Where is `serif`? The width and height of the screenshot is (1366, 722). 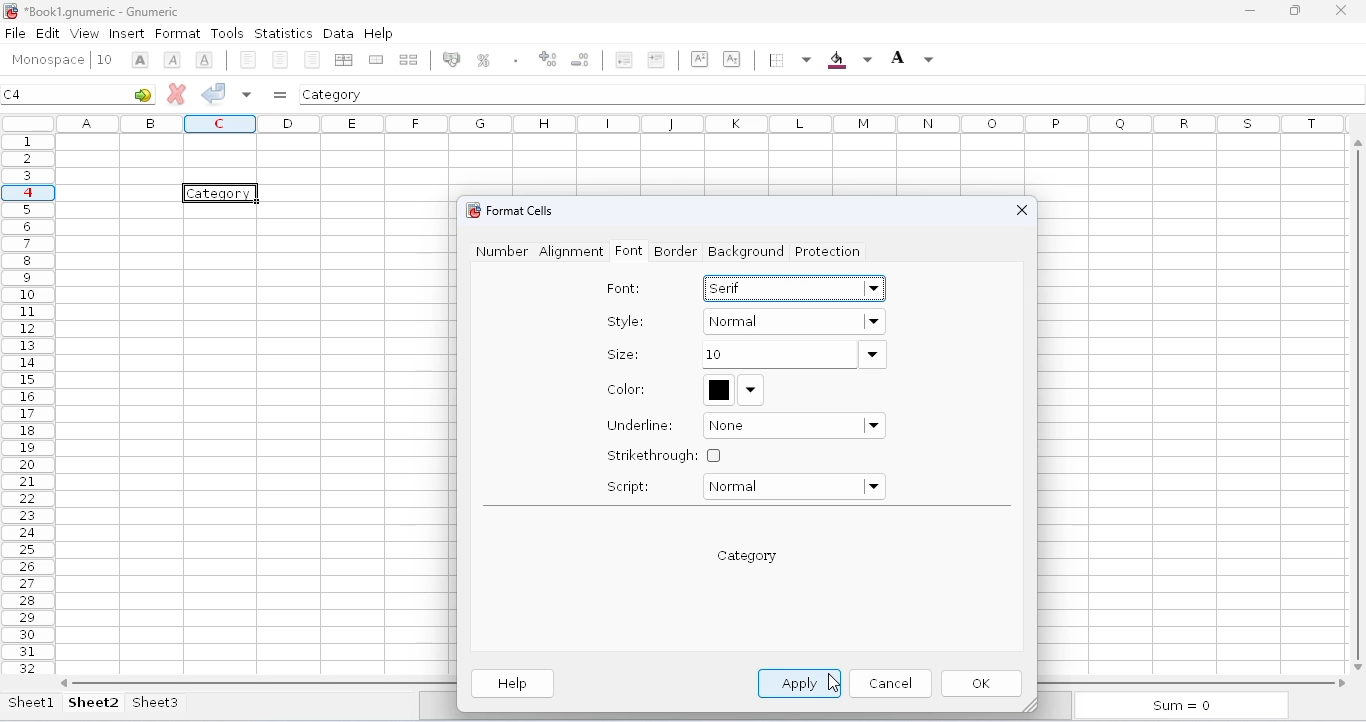
serif is located at coordinates (795, 287).